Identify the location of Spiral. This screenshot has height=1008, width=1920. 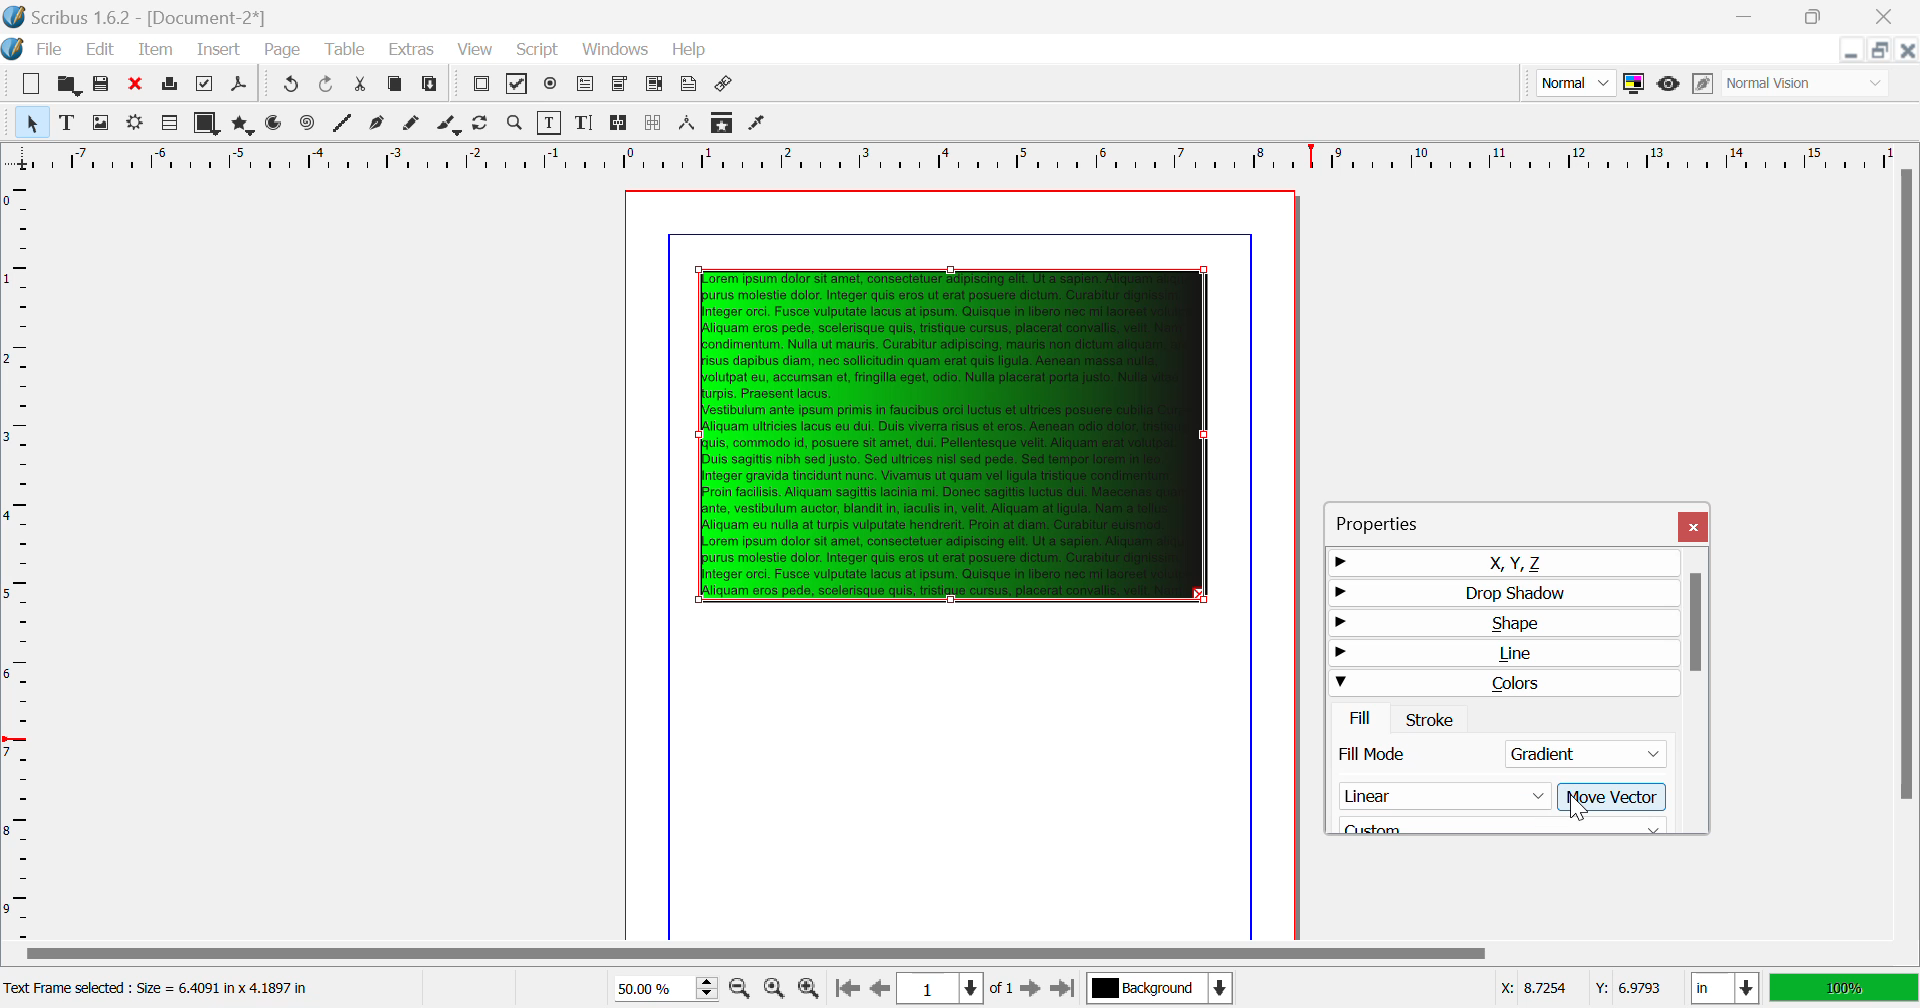
(307, 124).